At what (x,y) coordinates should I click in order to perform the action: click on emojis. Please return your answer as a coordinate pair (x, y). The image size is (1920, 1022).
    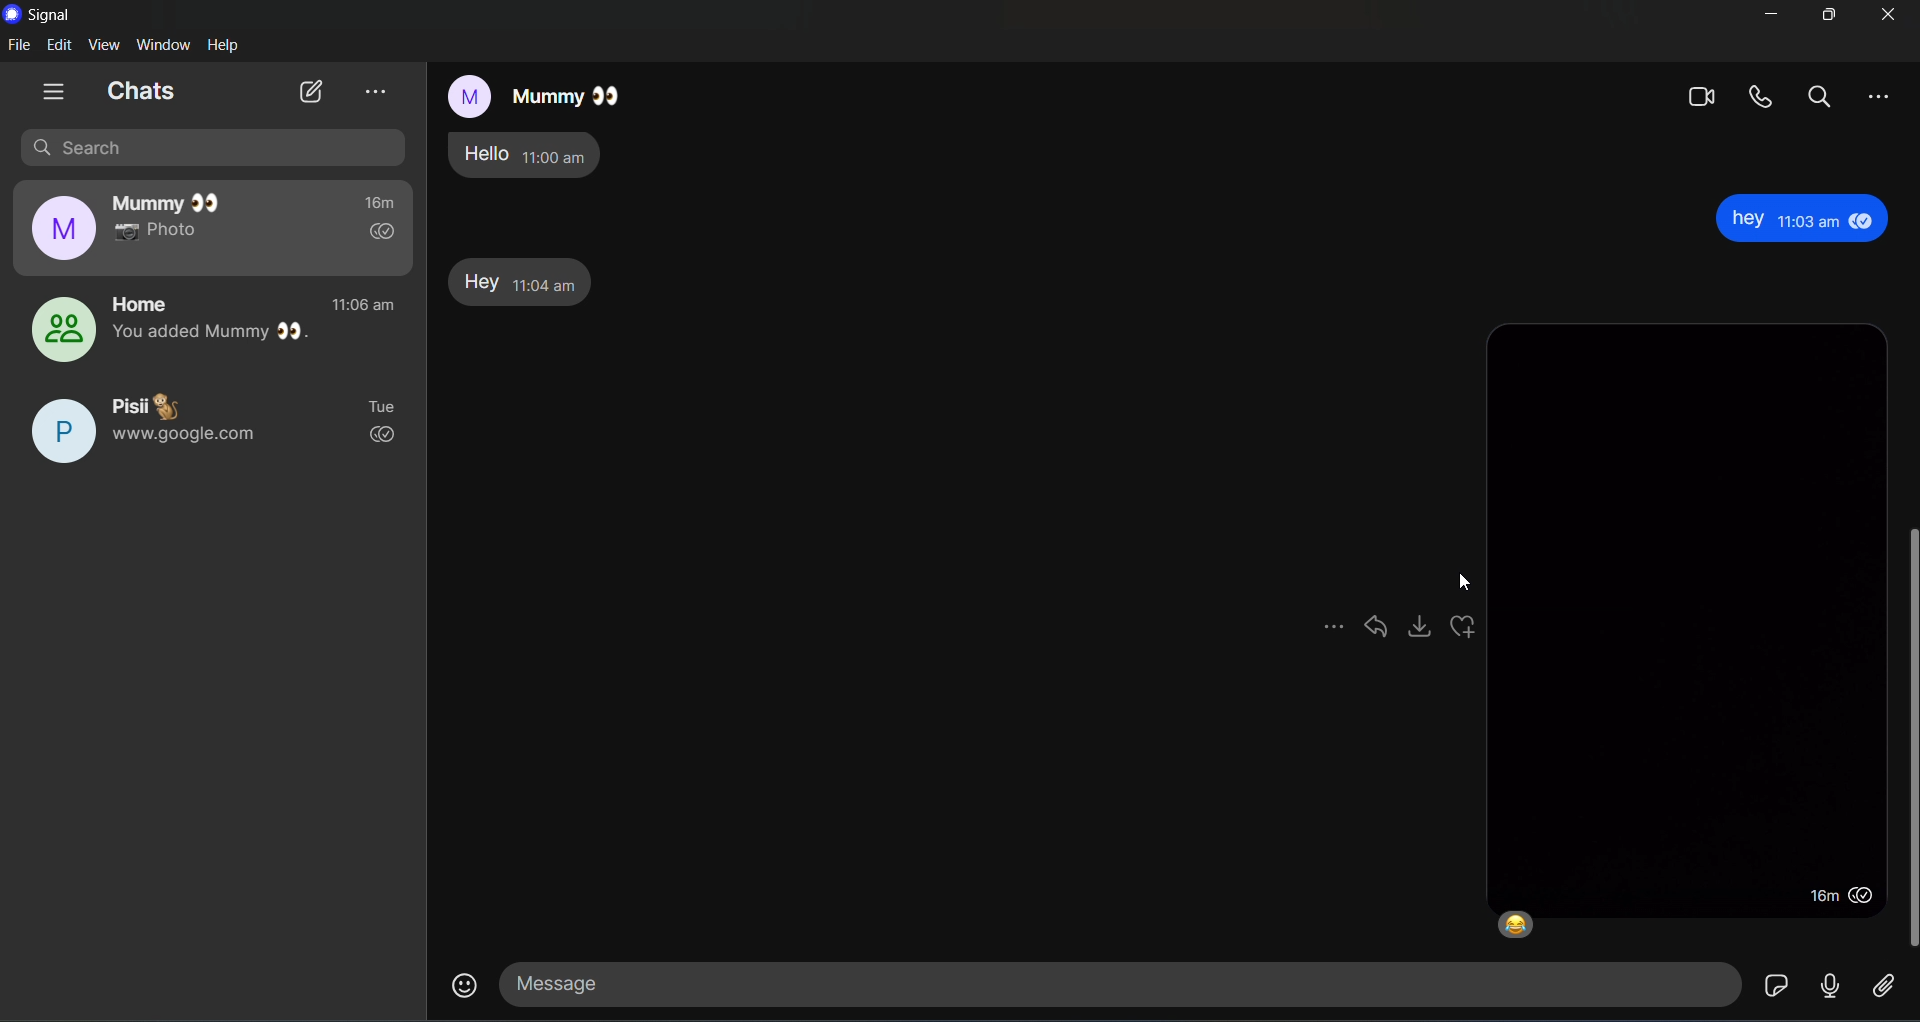
    Looking at the image, I should click on (1468, 630).